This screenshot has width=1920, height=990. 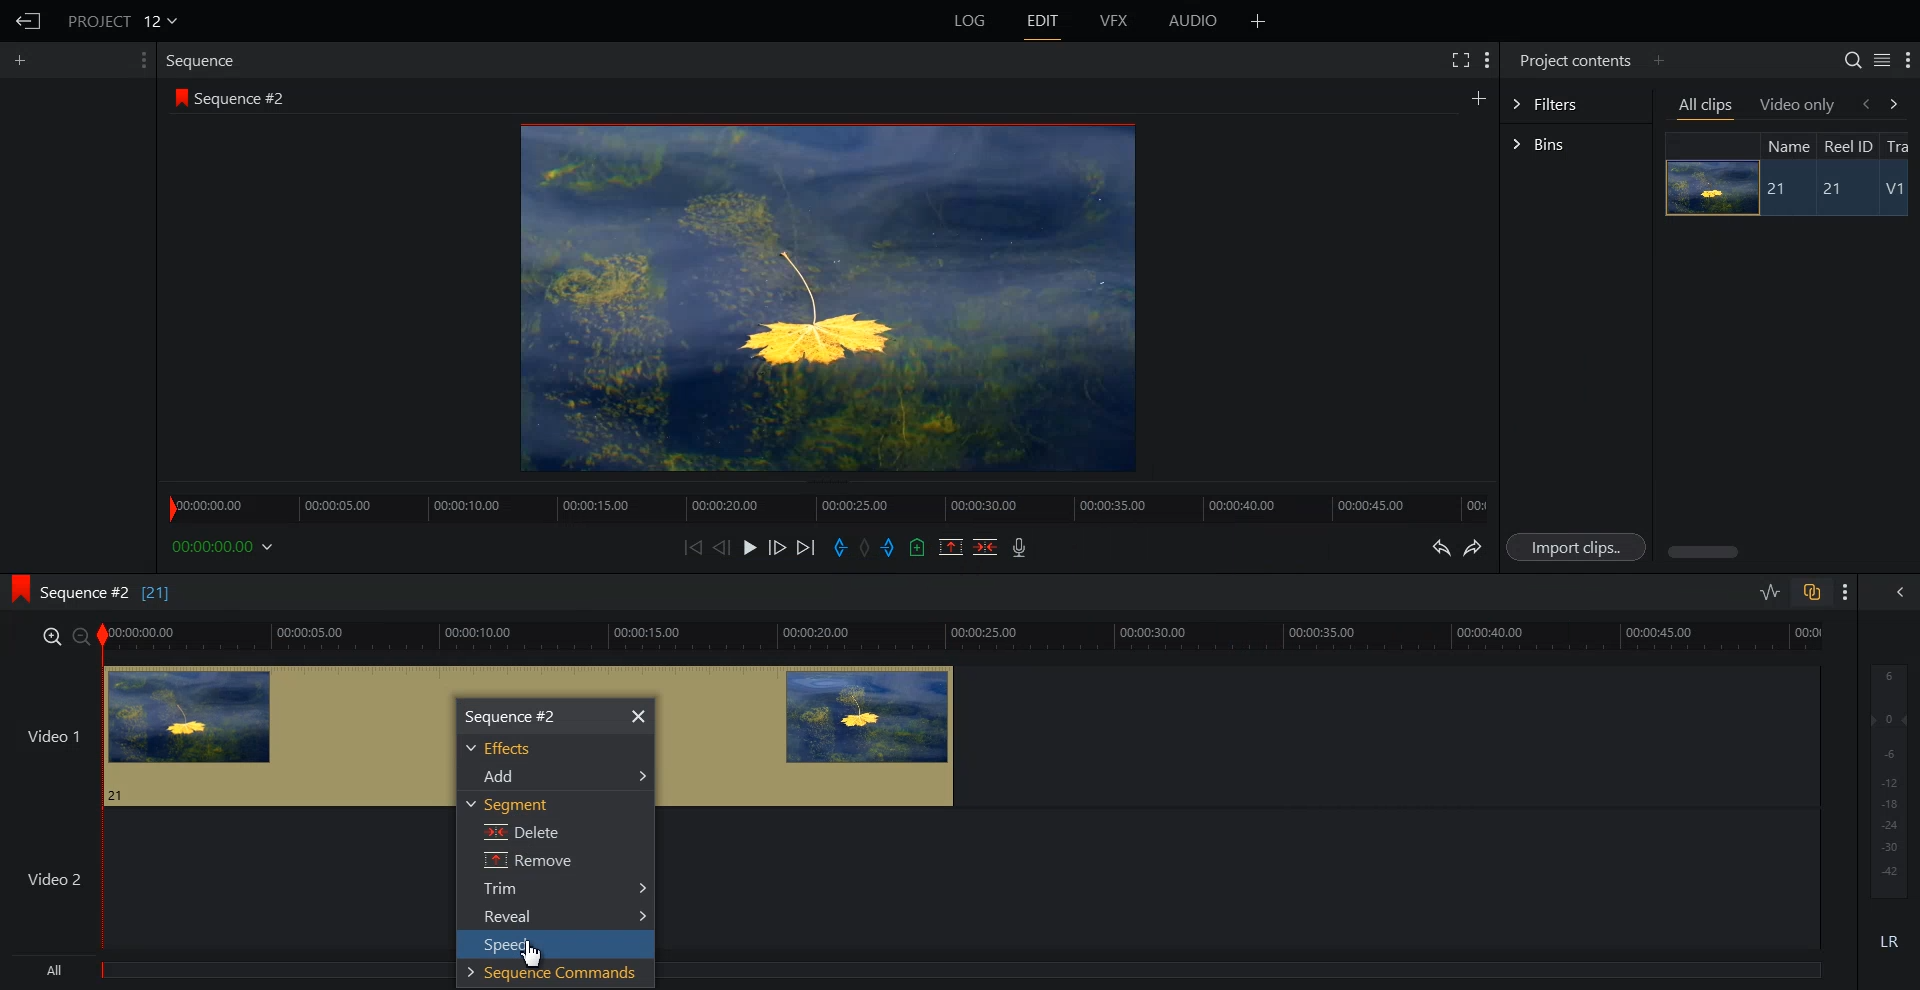 What do you see at coordinates (14, 586) in the screenshot?
I see `logo` at bounding box center [14, 586].